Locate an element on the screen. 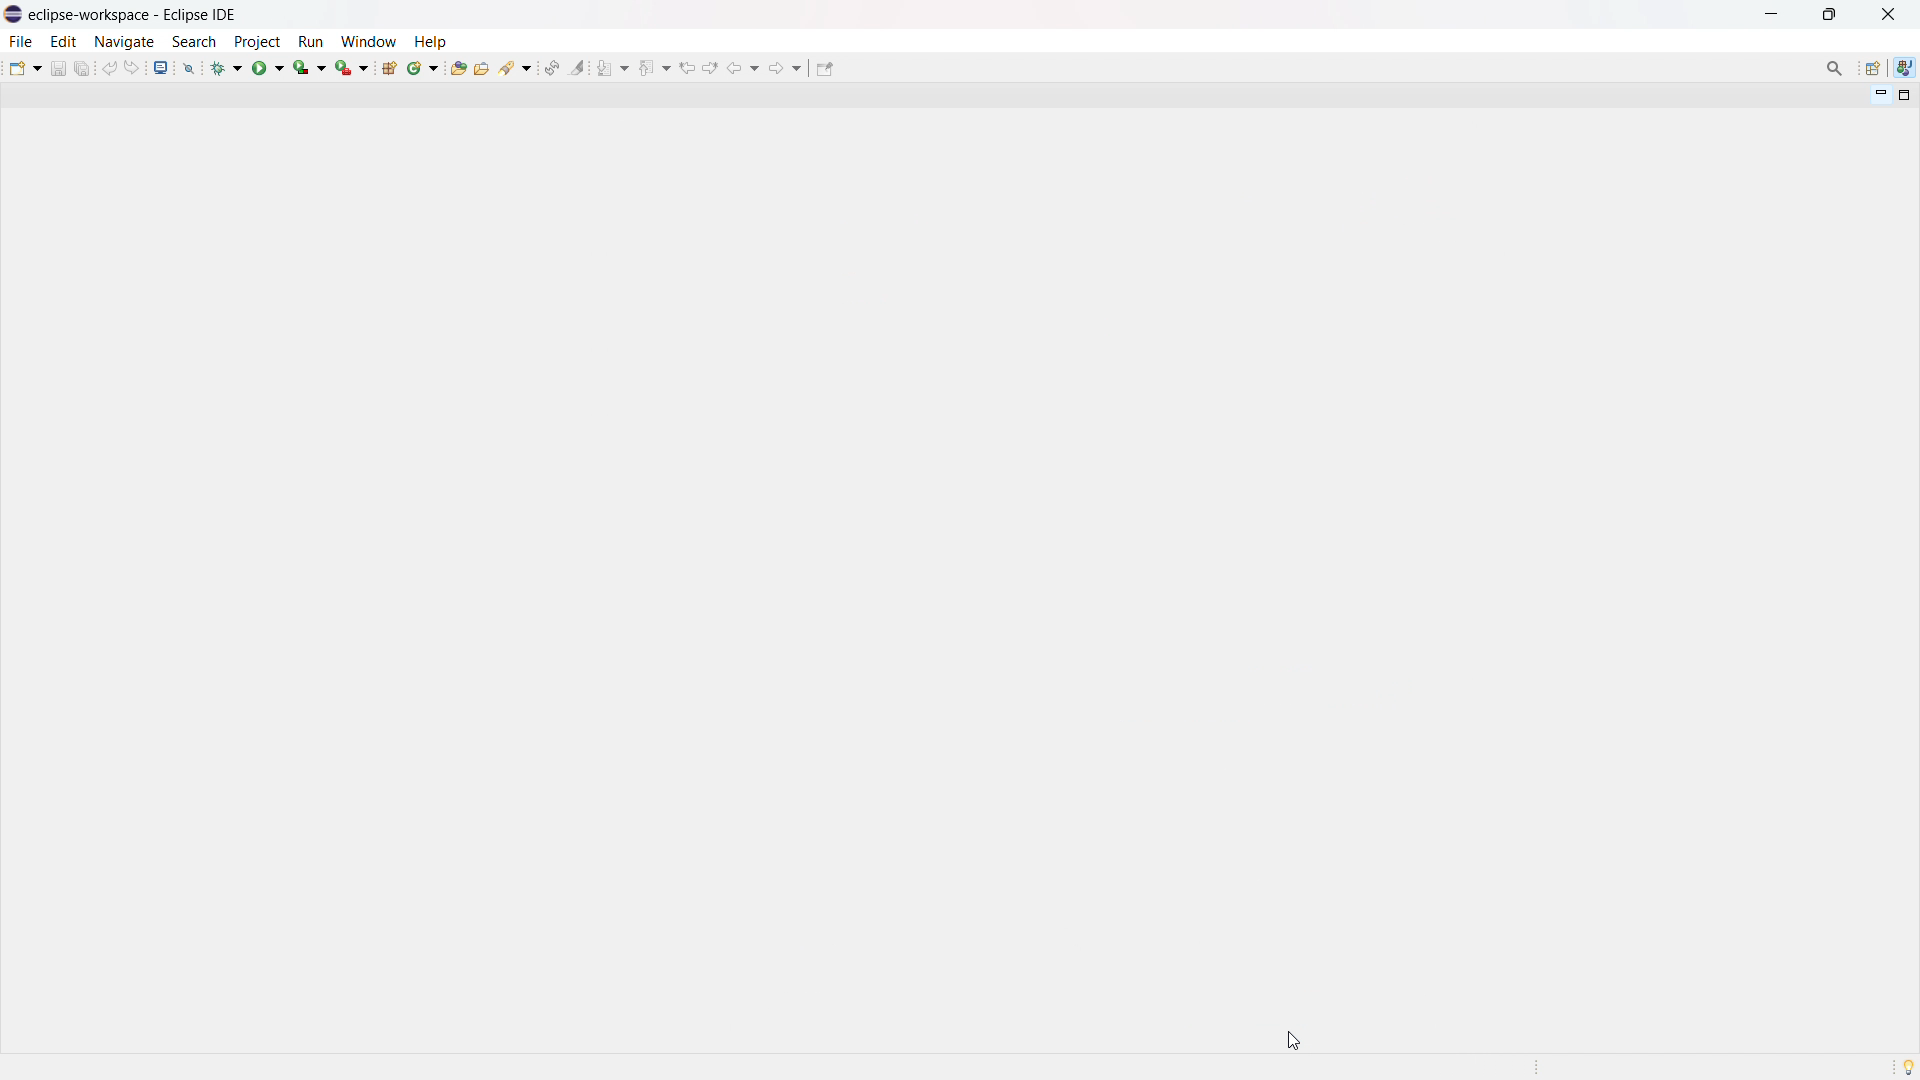 The height and width of the screenshot is (1080, 1920). maximize view is located at coordinates (1905, 95).